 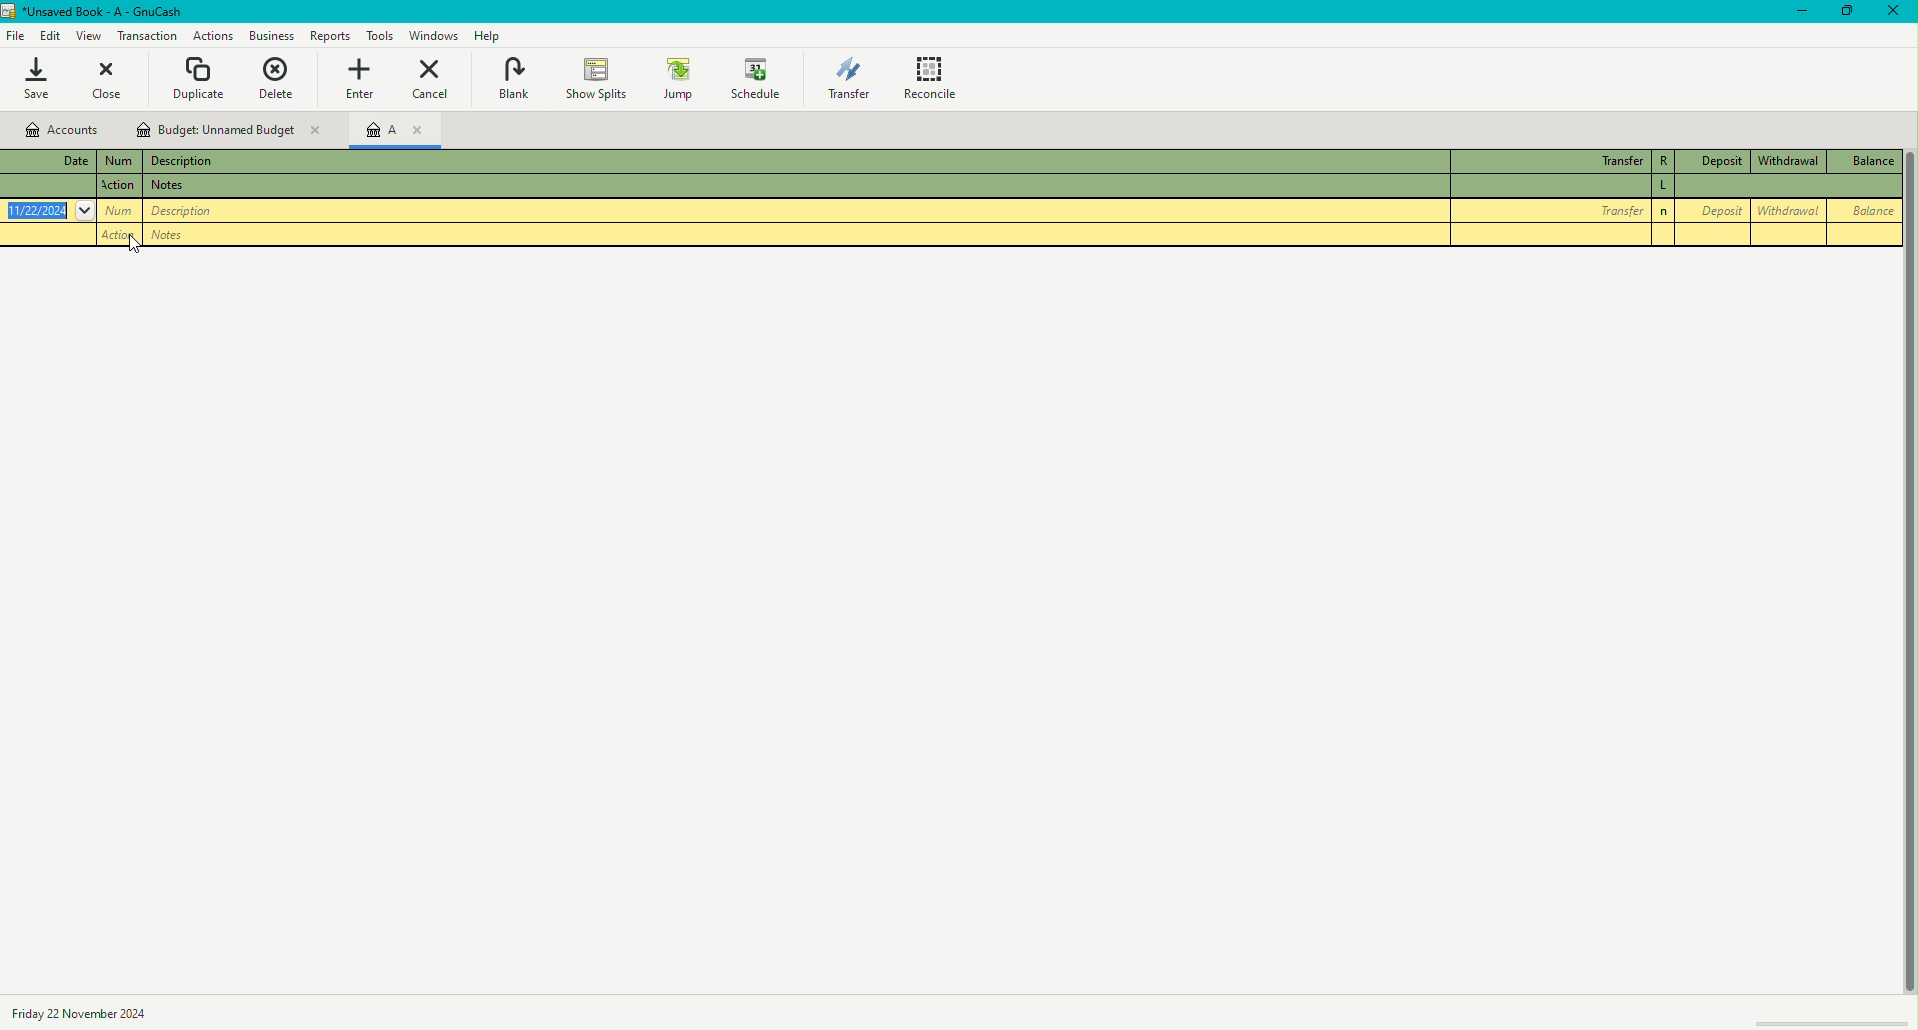 I want to click on Jump, so click(x=678, y=79).